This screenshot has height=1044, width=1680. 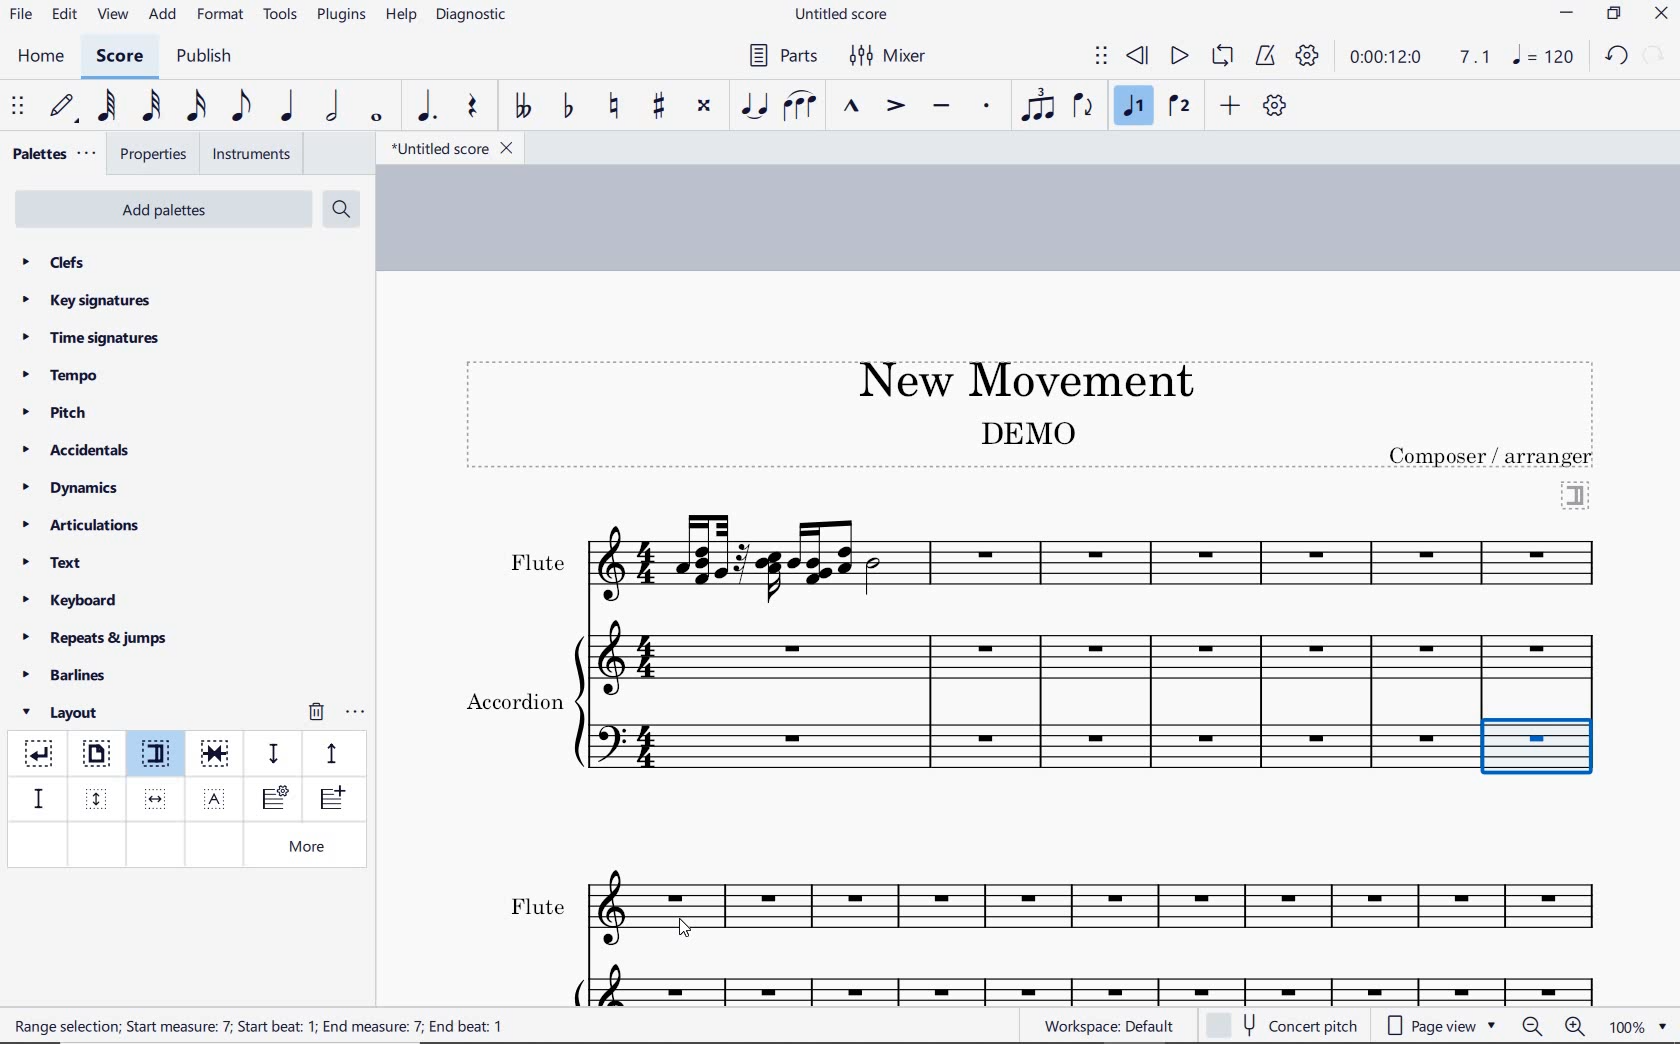 What do you see at coordinates (1233, 105) in the screenshot?
I see `add` at bounding box center [1233, 105].